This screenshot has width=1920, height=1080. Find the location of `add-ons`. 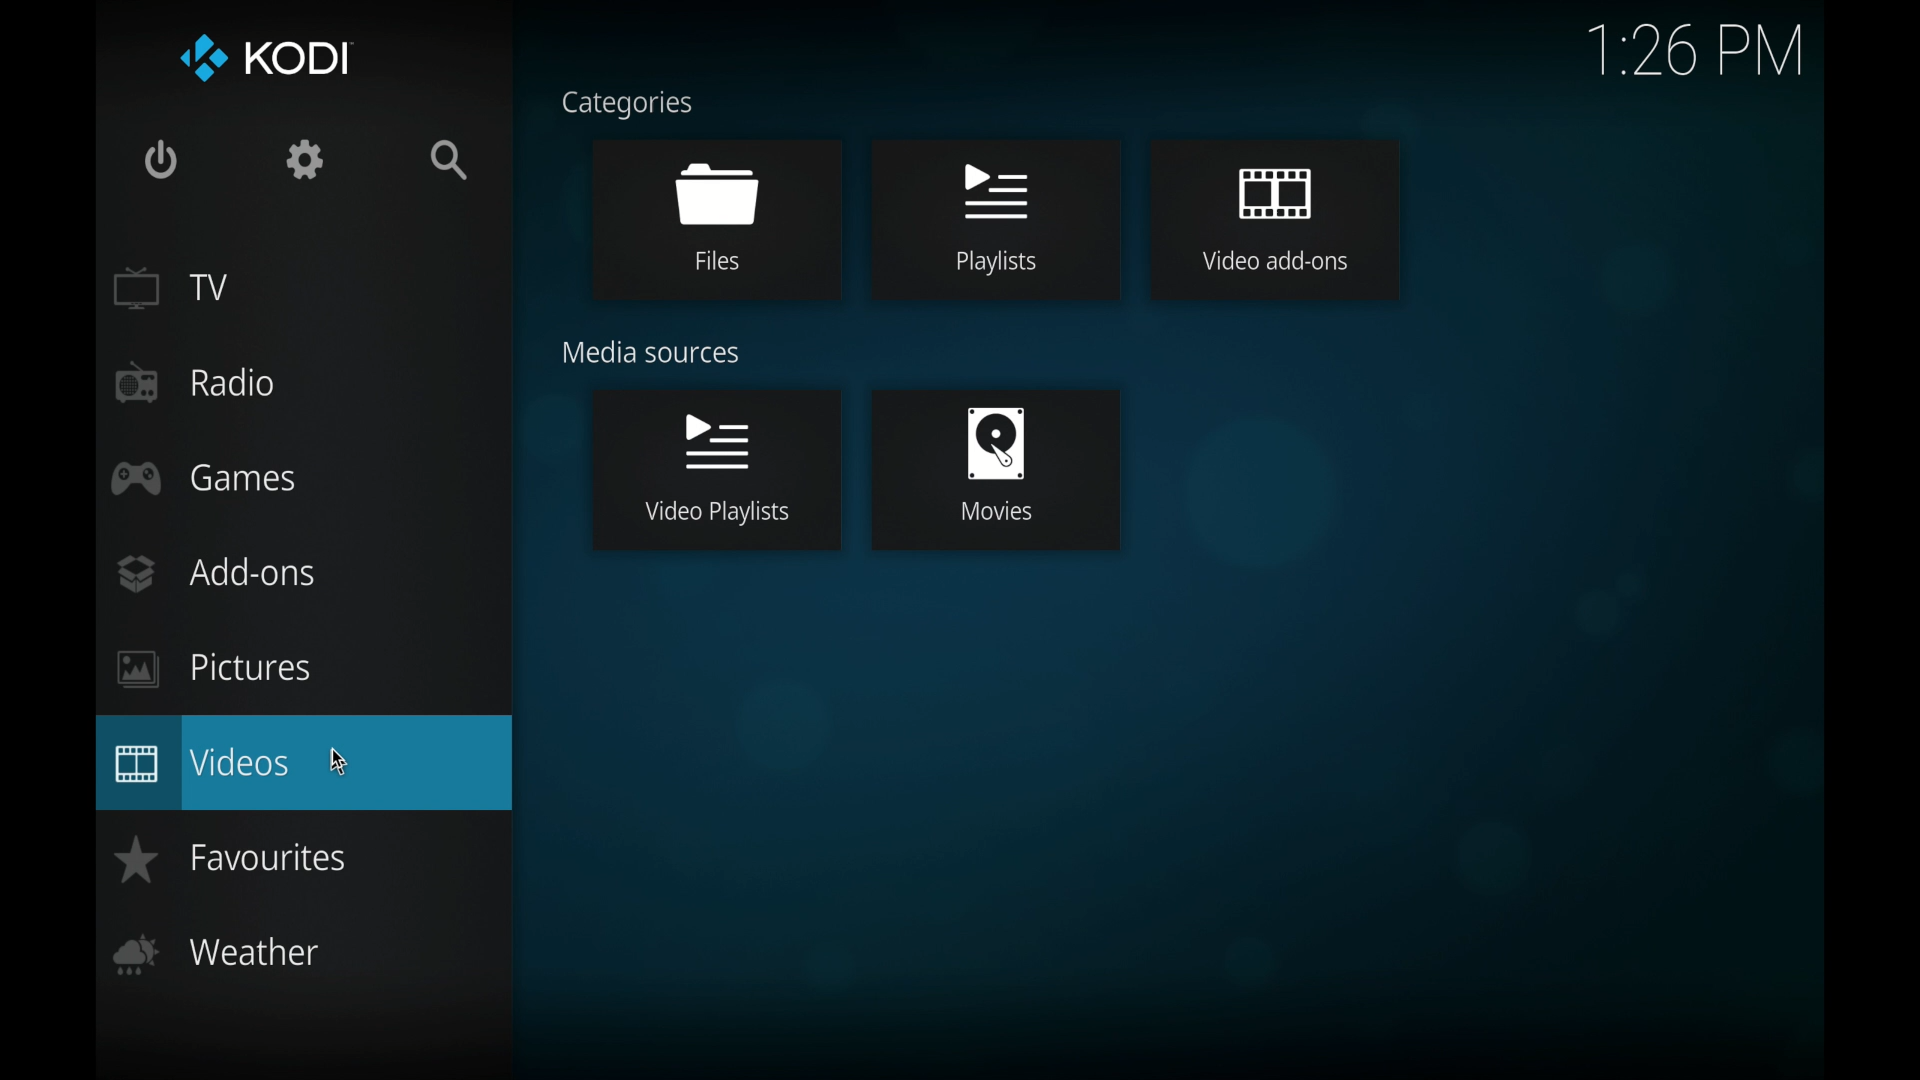

add-ons is located at coordinates (215, 573).